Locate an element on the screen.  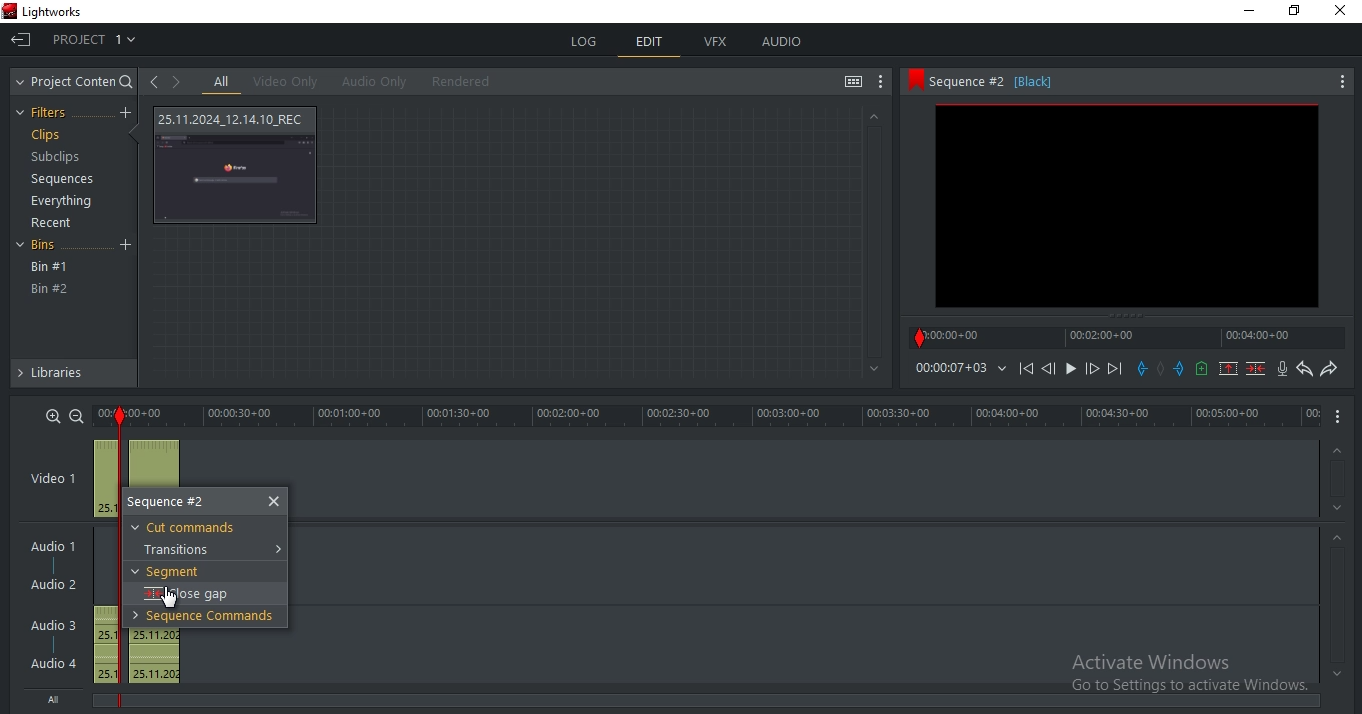
Down is located at coordinates (1338, 508).